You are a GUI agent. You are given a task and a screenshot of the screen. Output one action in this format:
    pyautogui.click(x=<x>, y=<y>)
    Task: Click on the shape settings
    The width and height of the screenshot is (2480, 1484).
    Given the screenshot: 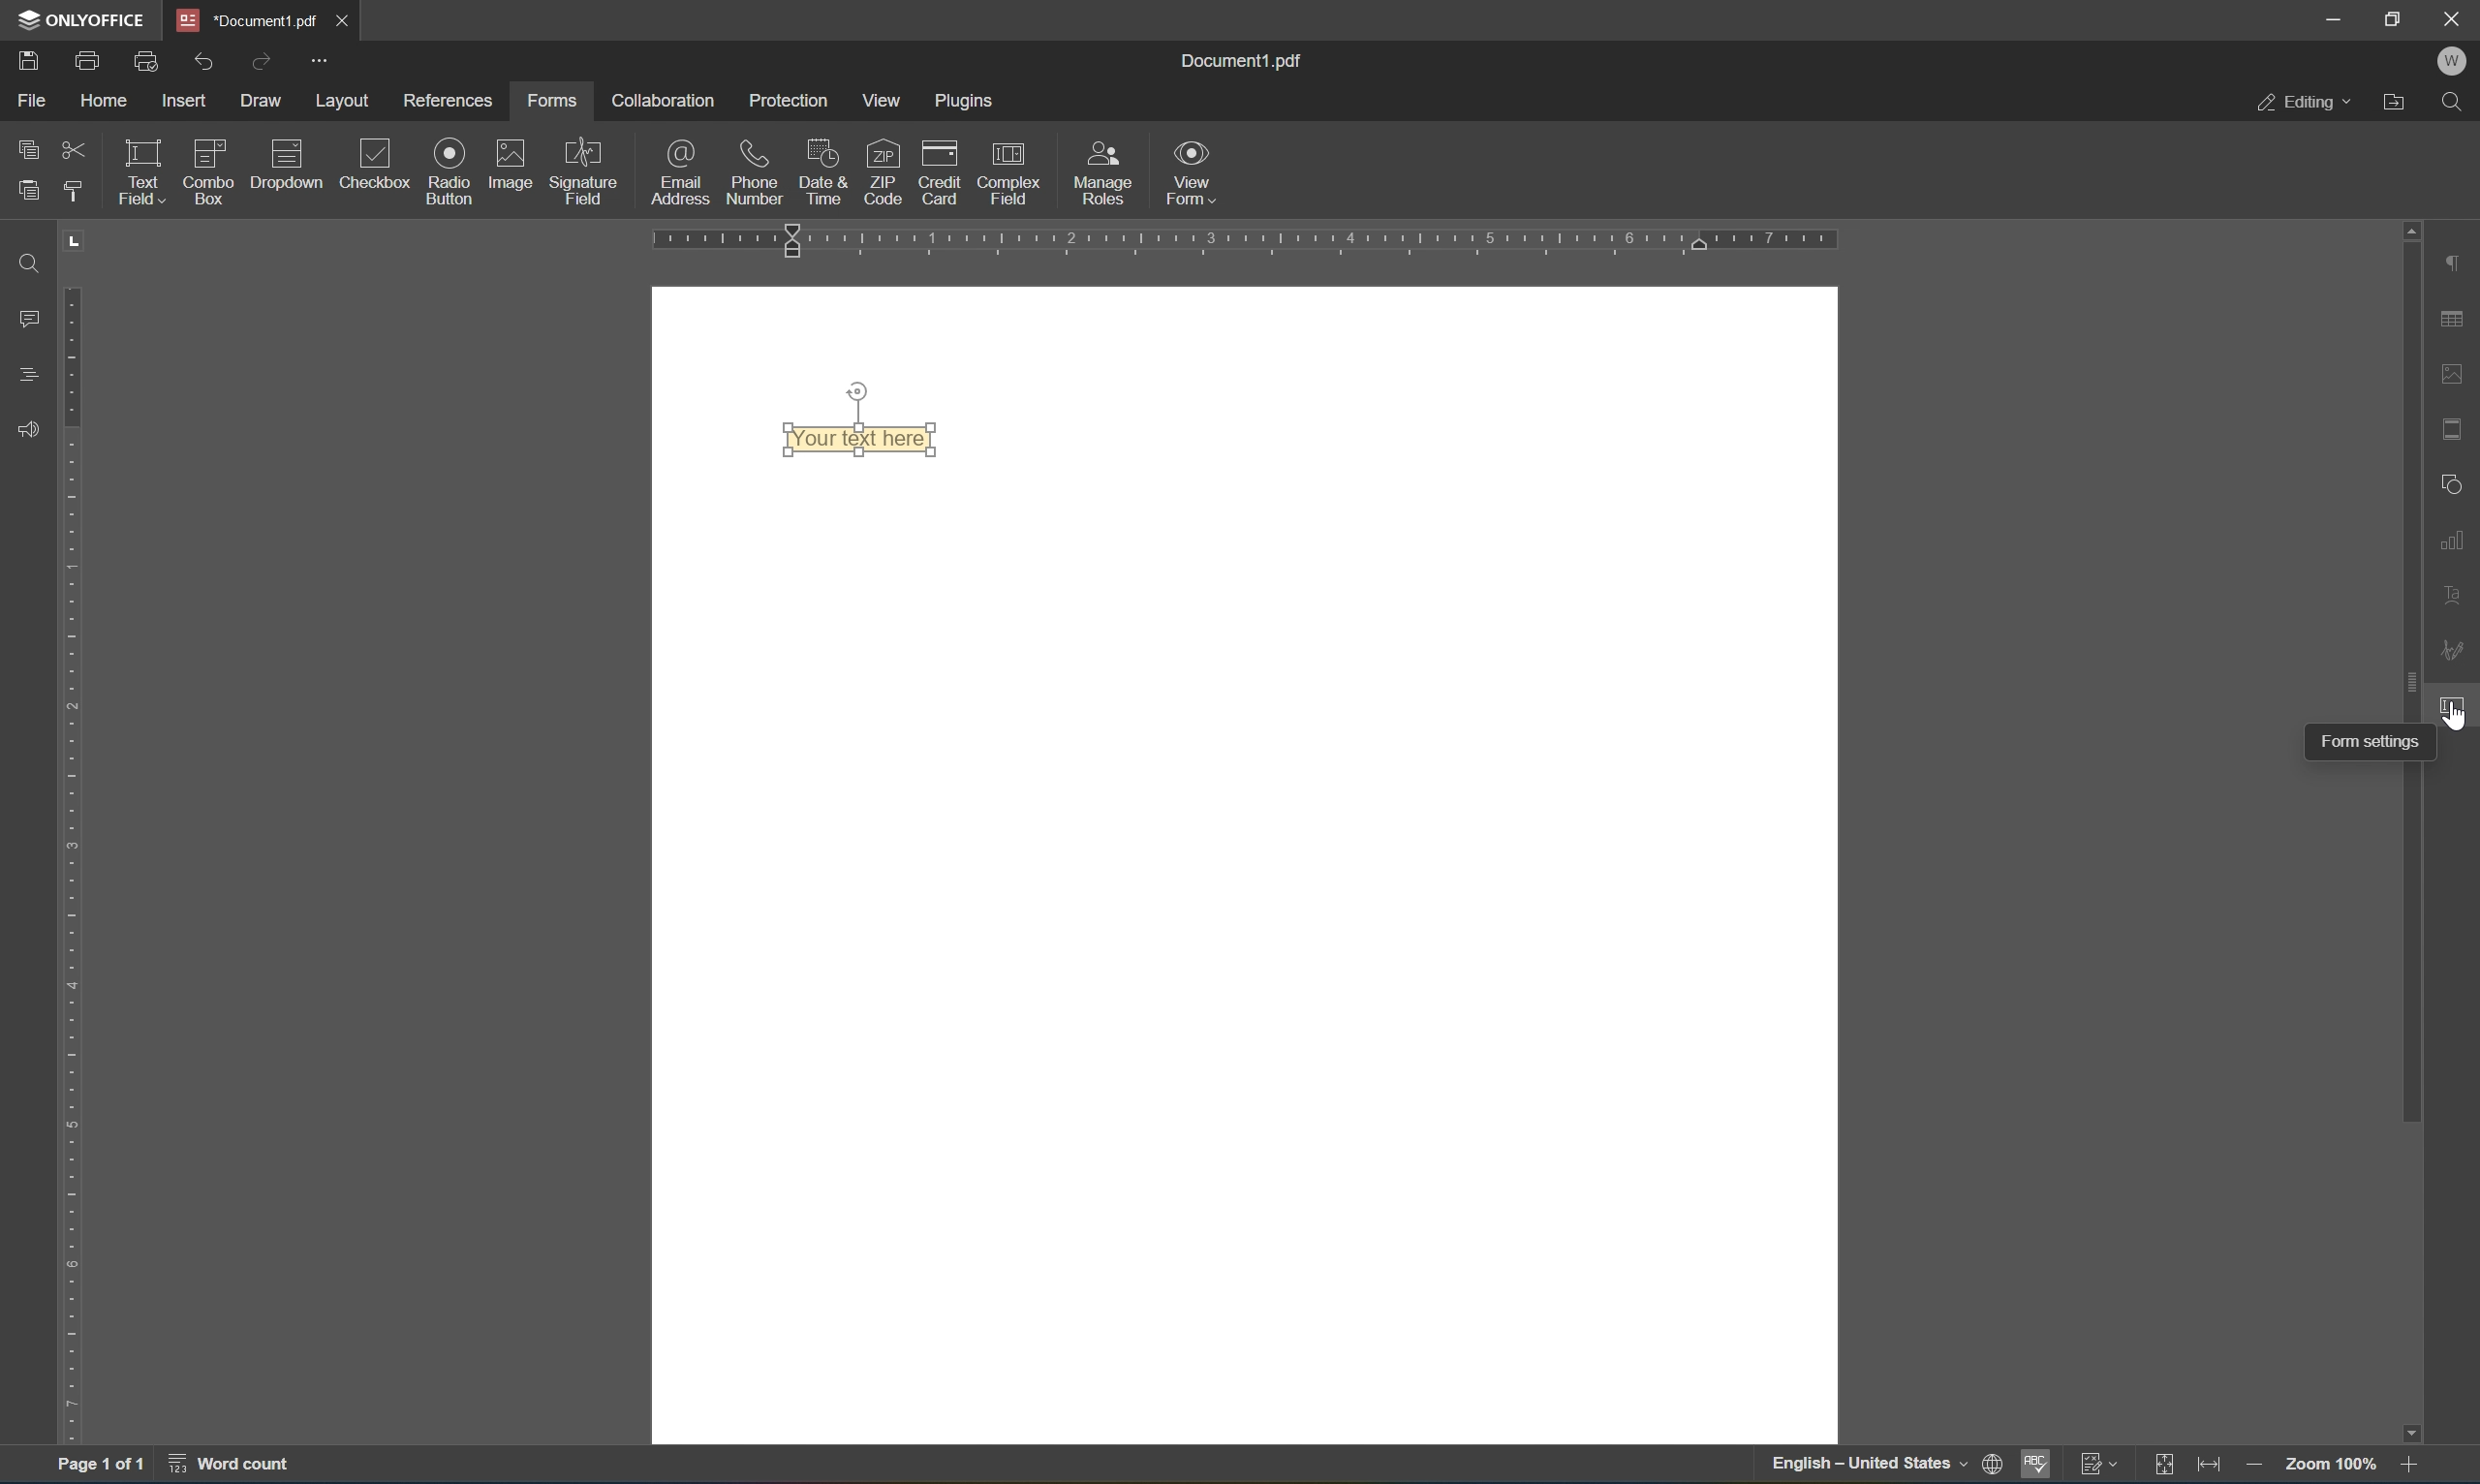 What is the action you would take?
    pyautogui.click(x=2451, y=482)
    